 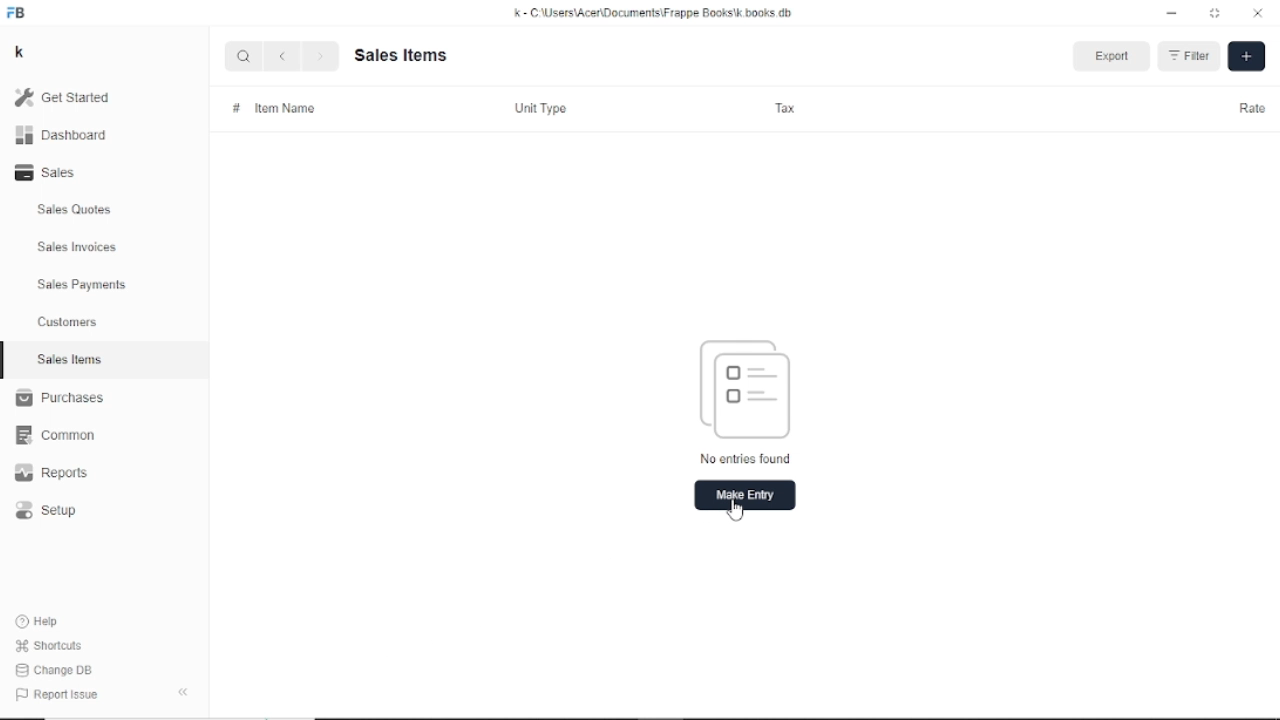 What do you see at coordinates (282, 56) in the screenshot?
I see `Previous` at bounding box center [282, 56].